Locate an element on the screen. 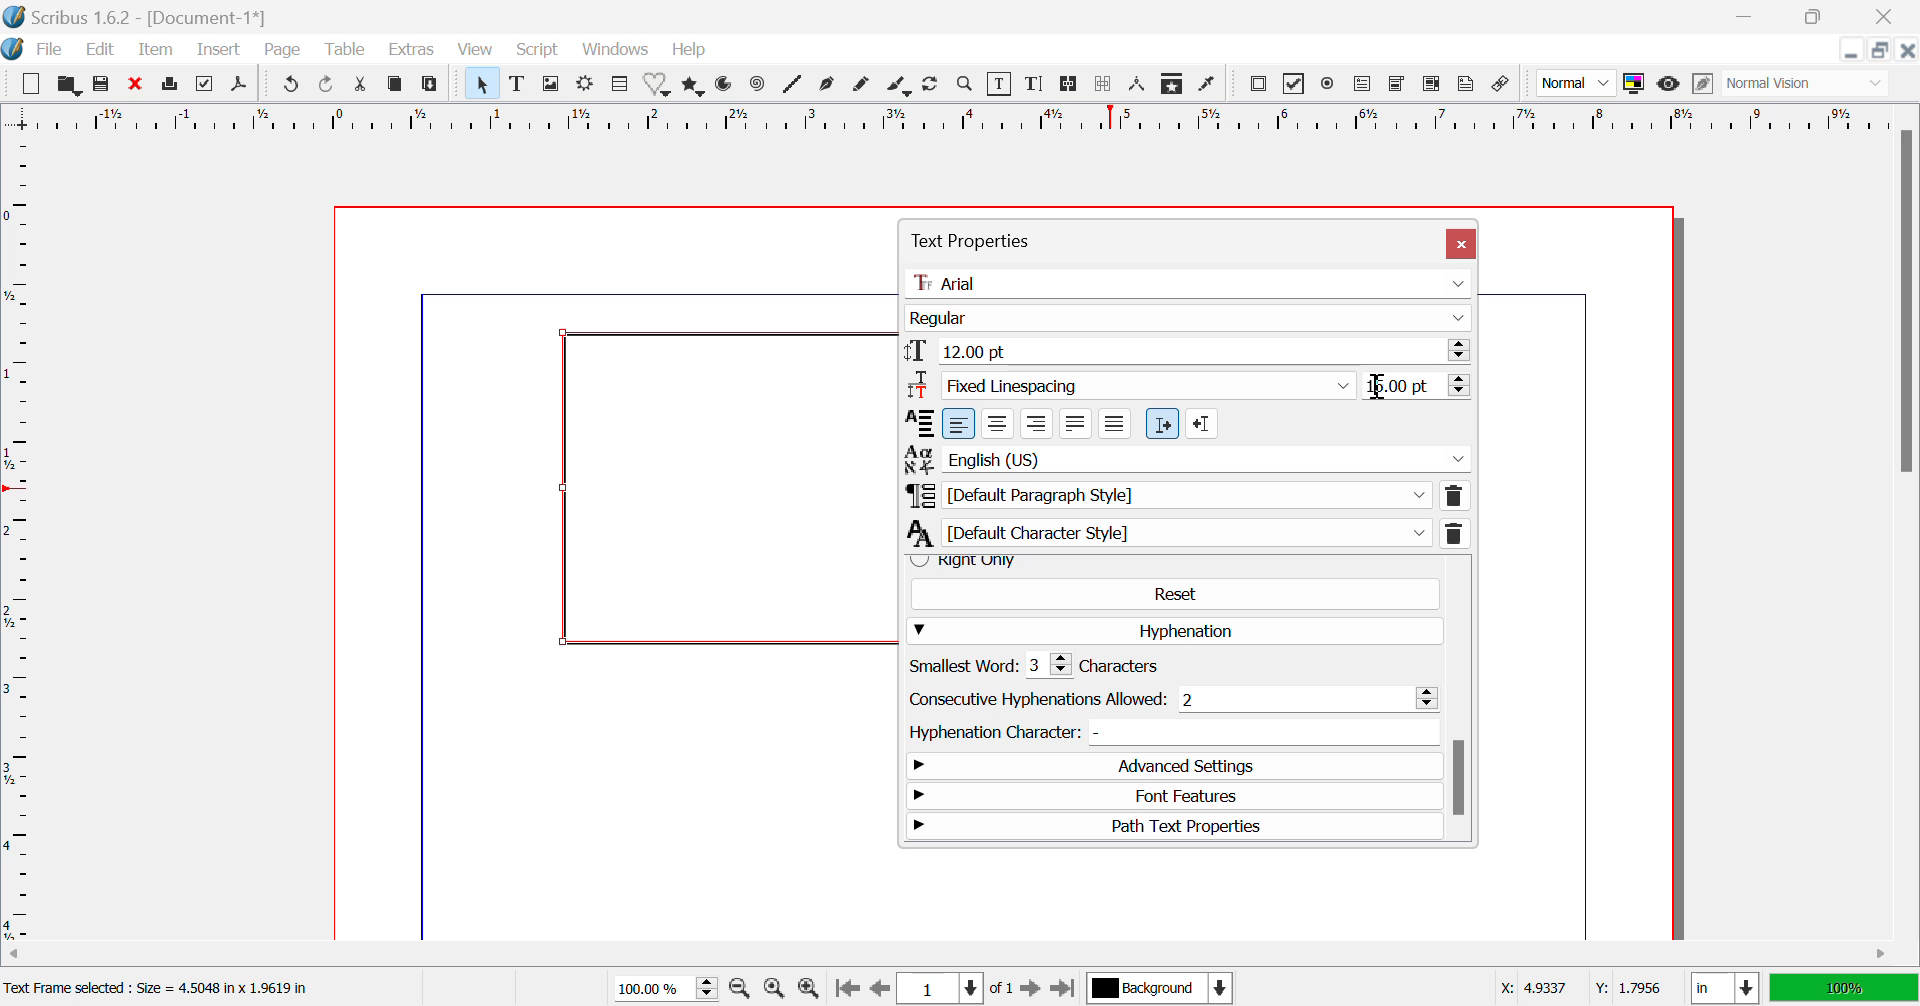  Preflight Verifier is located at coordinates (205, 86).